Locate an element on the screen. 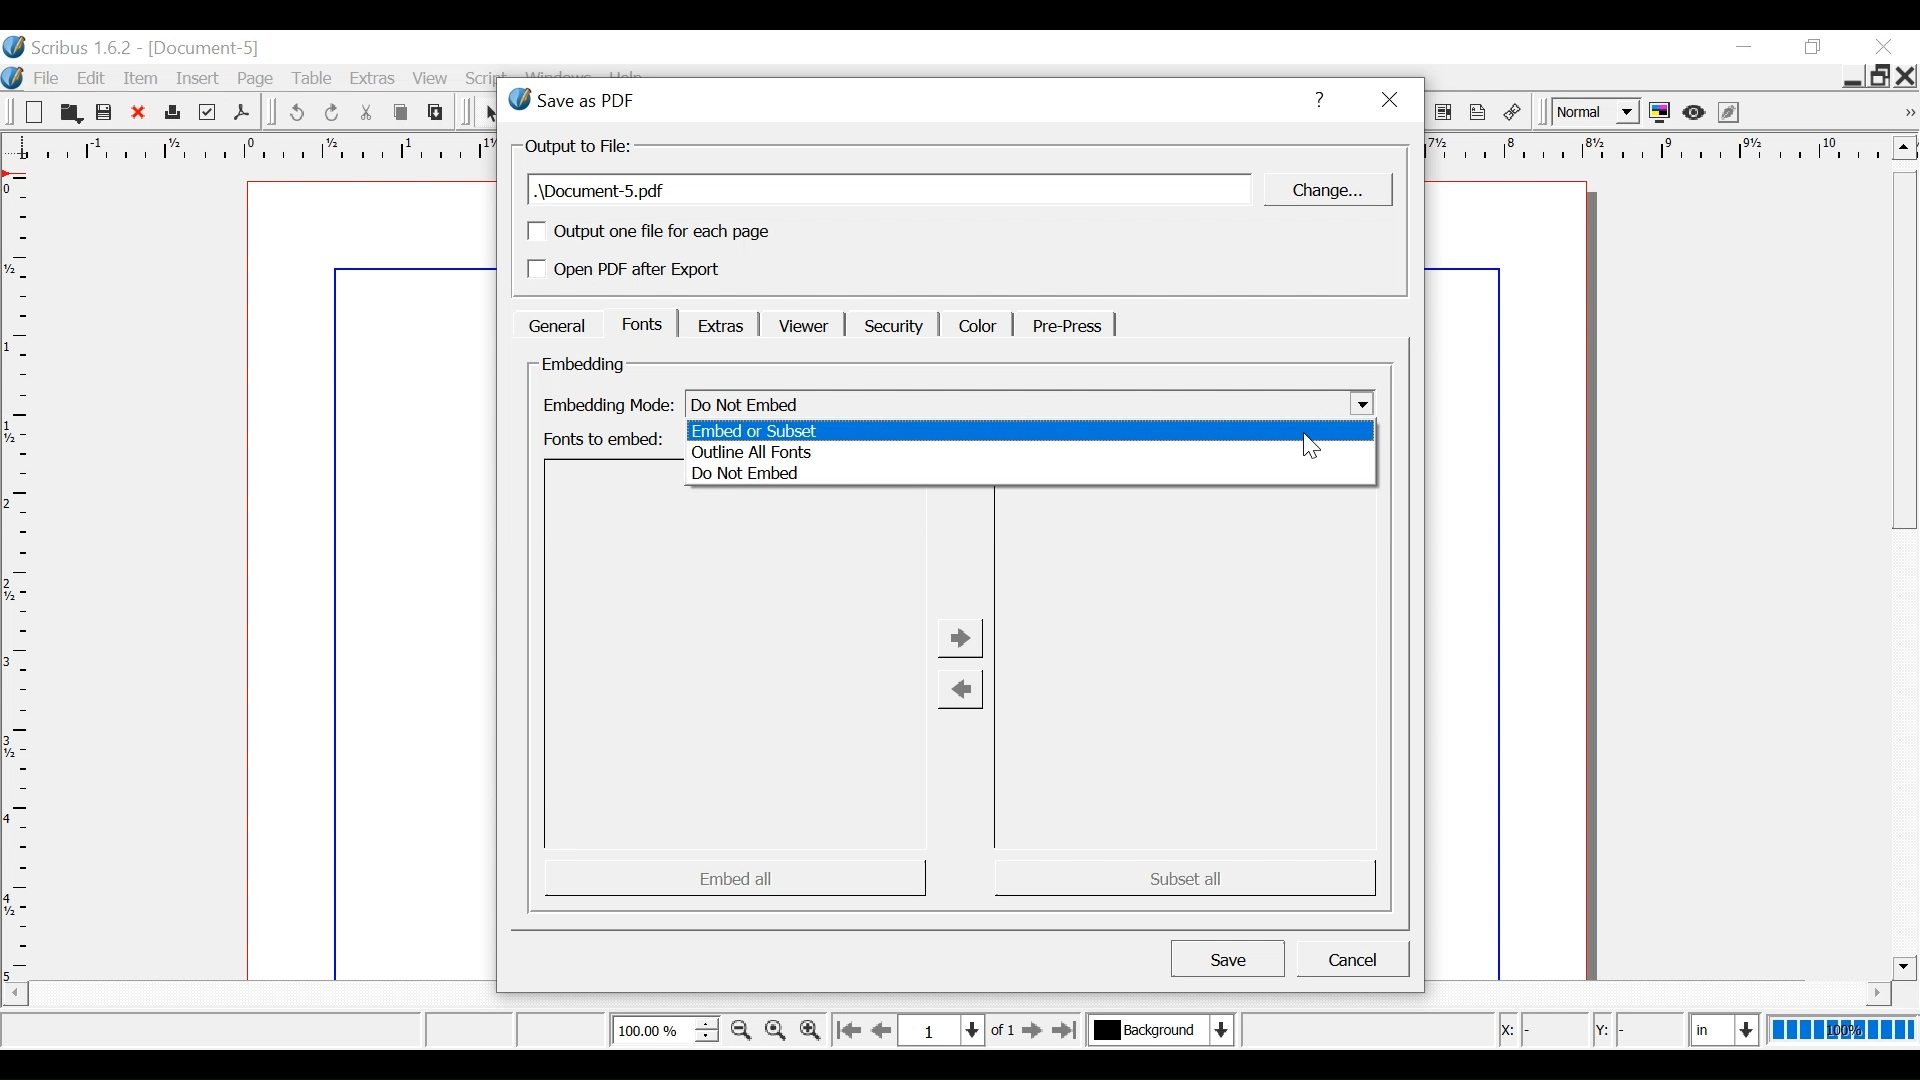 The height and width of the screenshot is (1080, 1920). Go to the first page is located at coordinates (847, 1031).